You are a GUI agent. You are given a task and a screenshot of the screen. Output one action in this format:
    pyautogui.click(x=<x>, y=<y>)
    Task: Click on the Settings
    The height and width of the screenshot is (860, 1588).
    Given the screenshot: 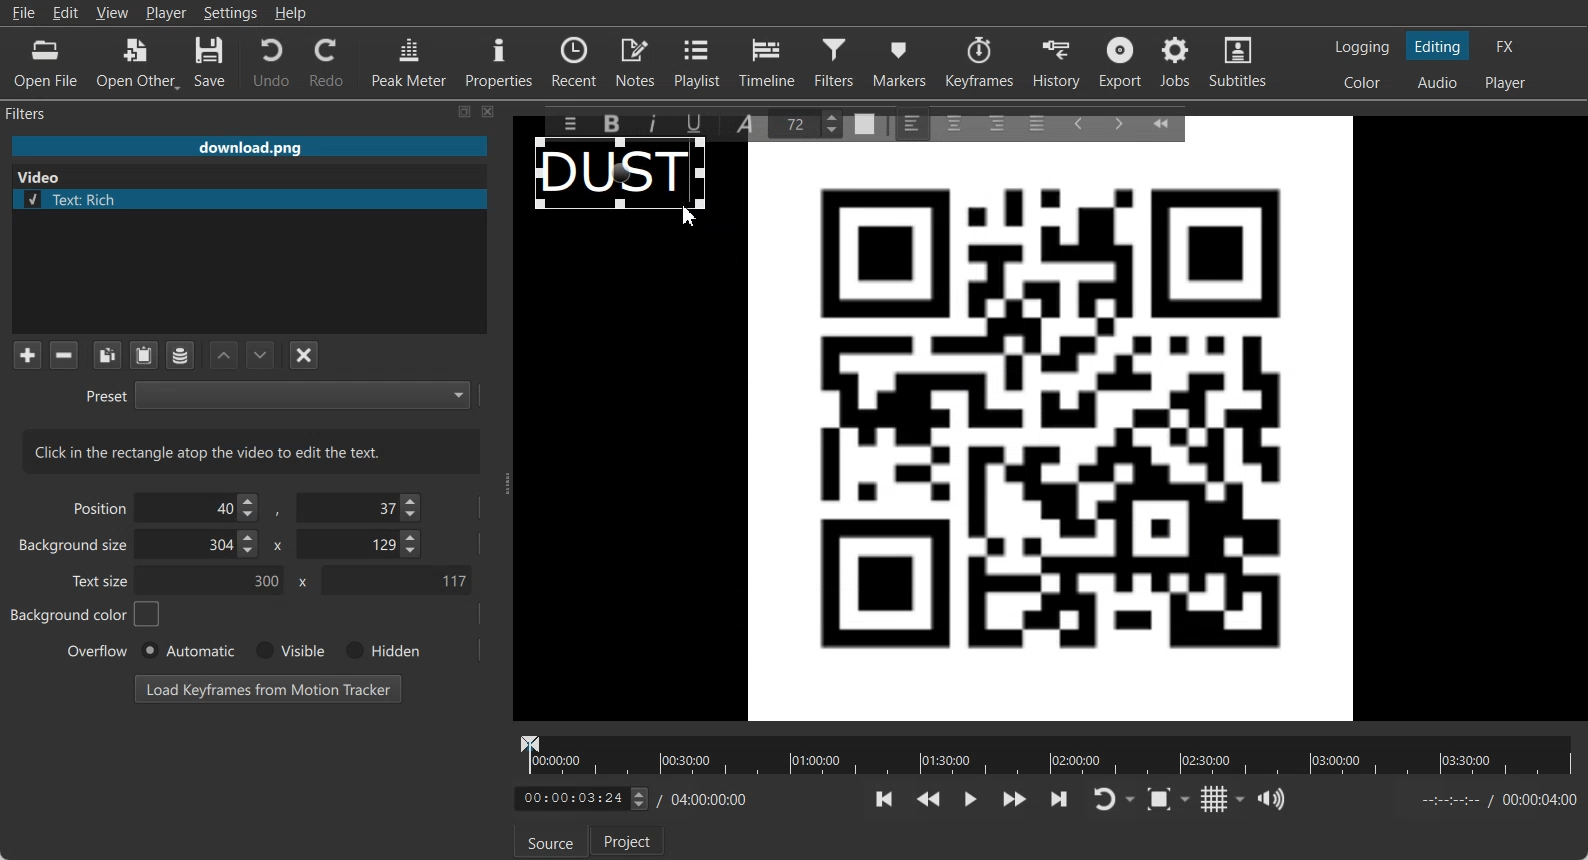 What is the action you would take?
    pyautogui.click(x=231, y=13)
    